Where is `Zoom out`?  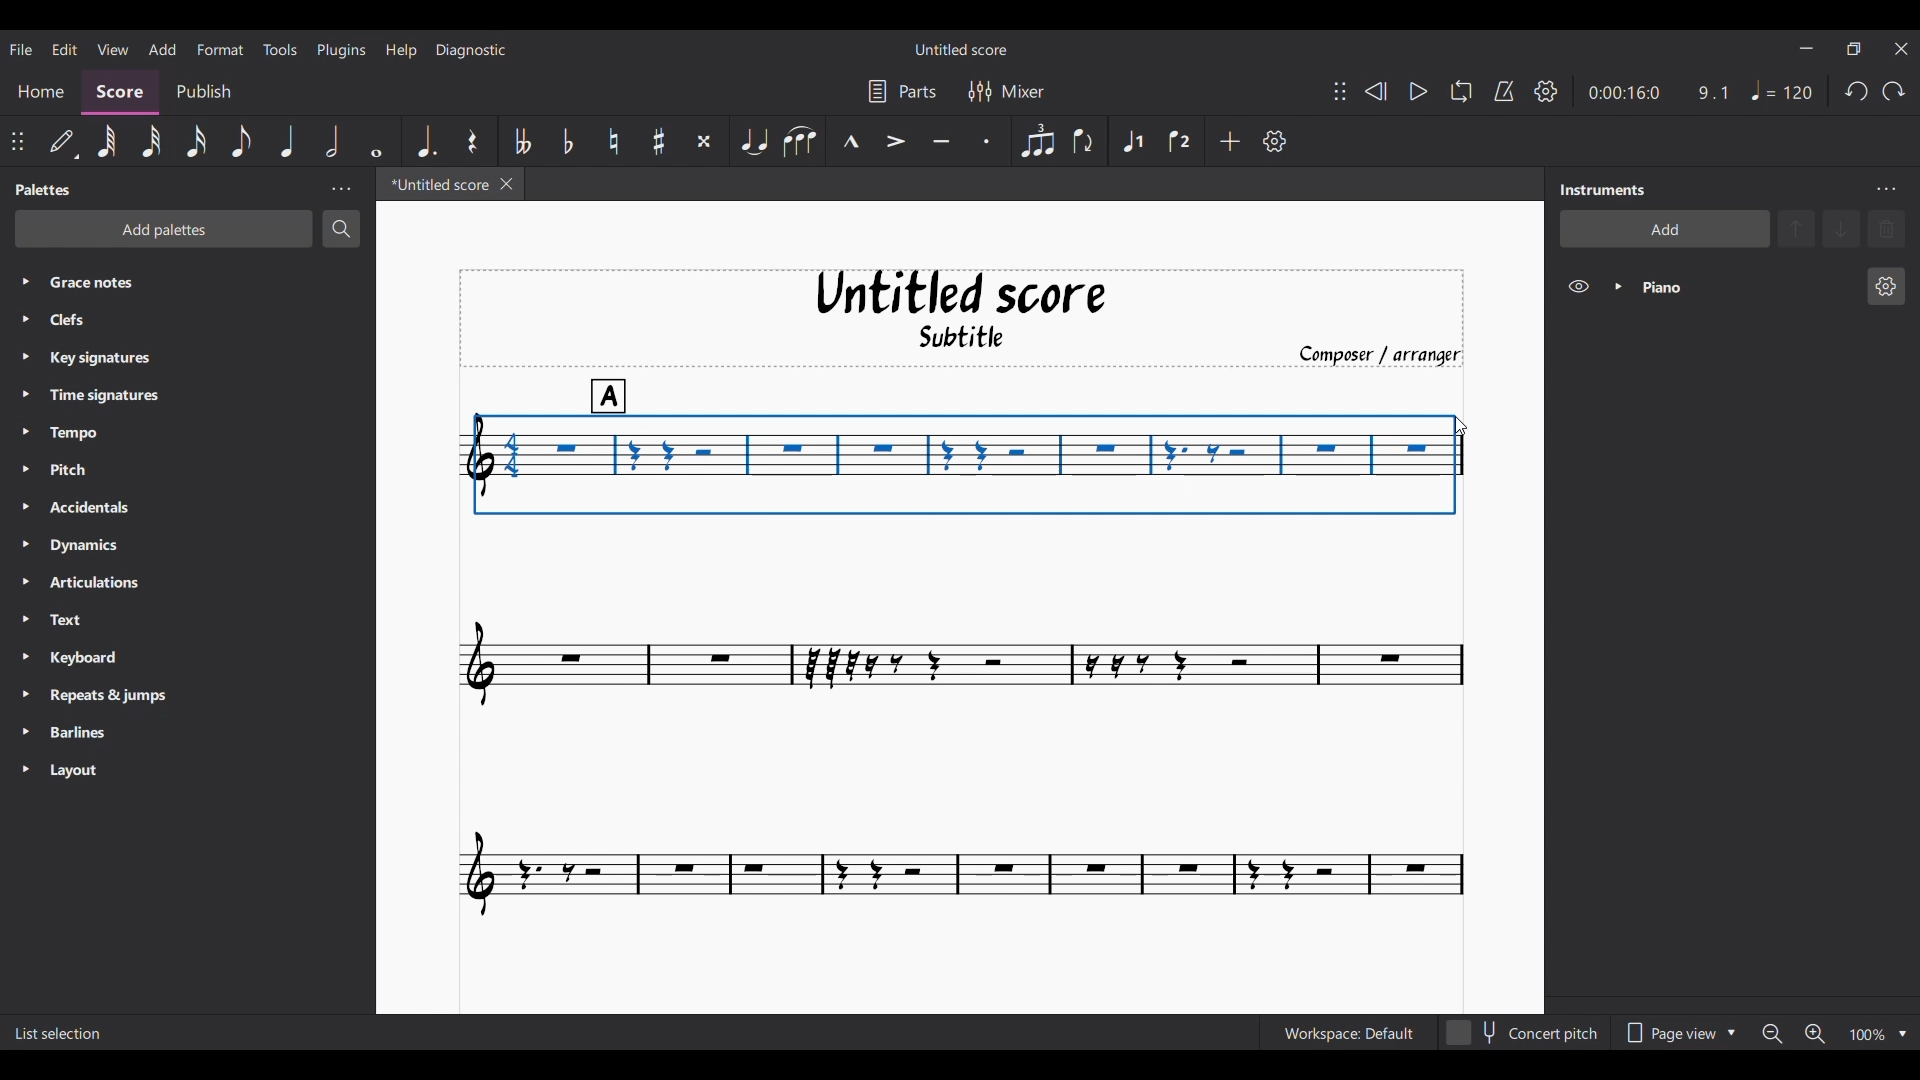 Zoom out is located at coordinates (1772, 1035).